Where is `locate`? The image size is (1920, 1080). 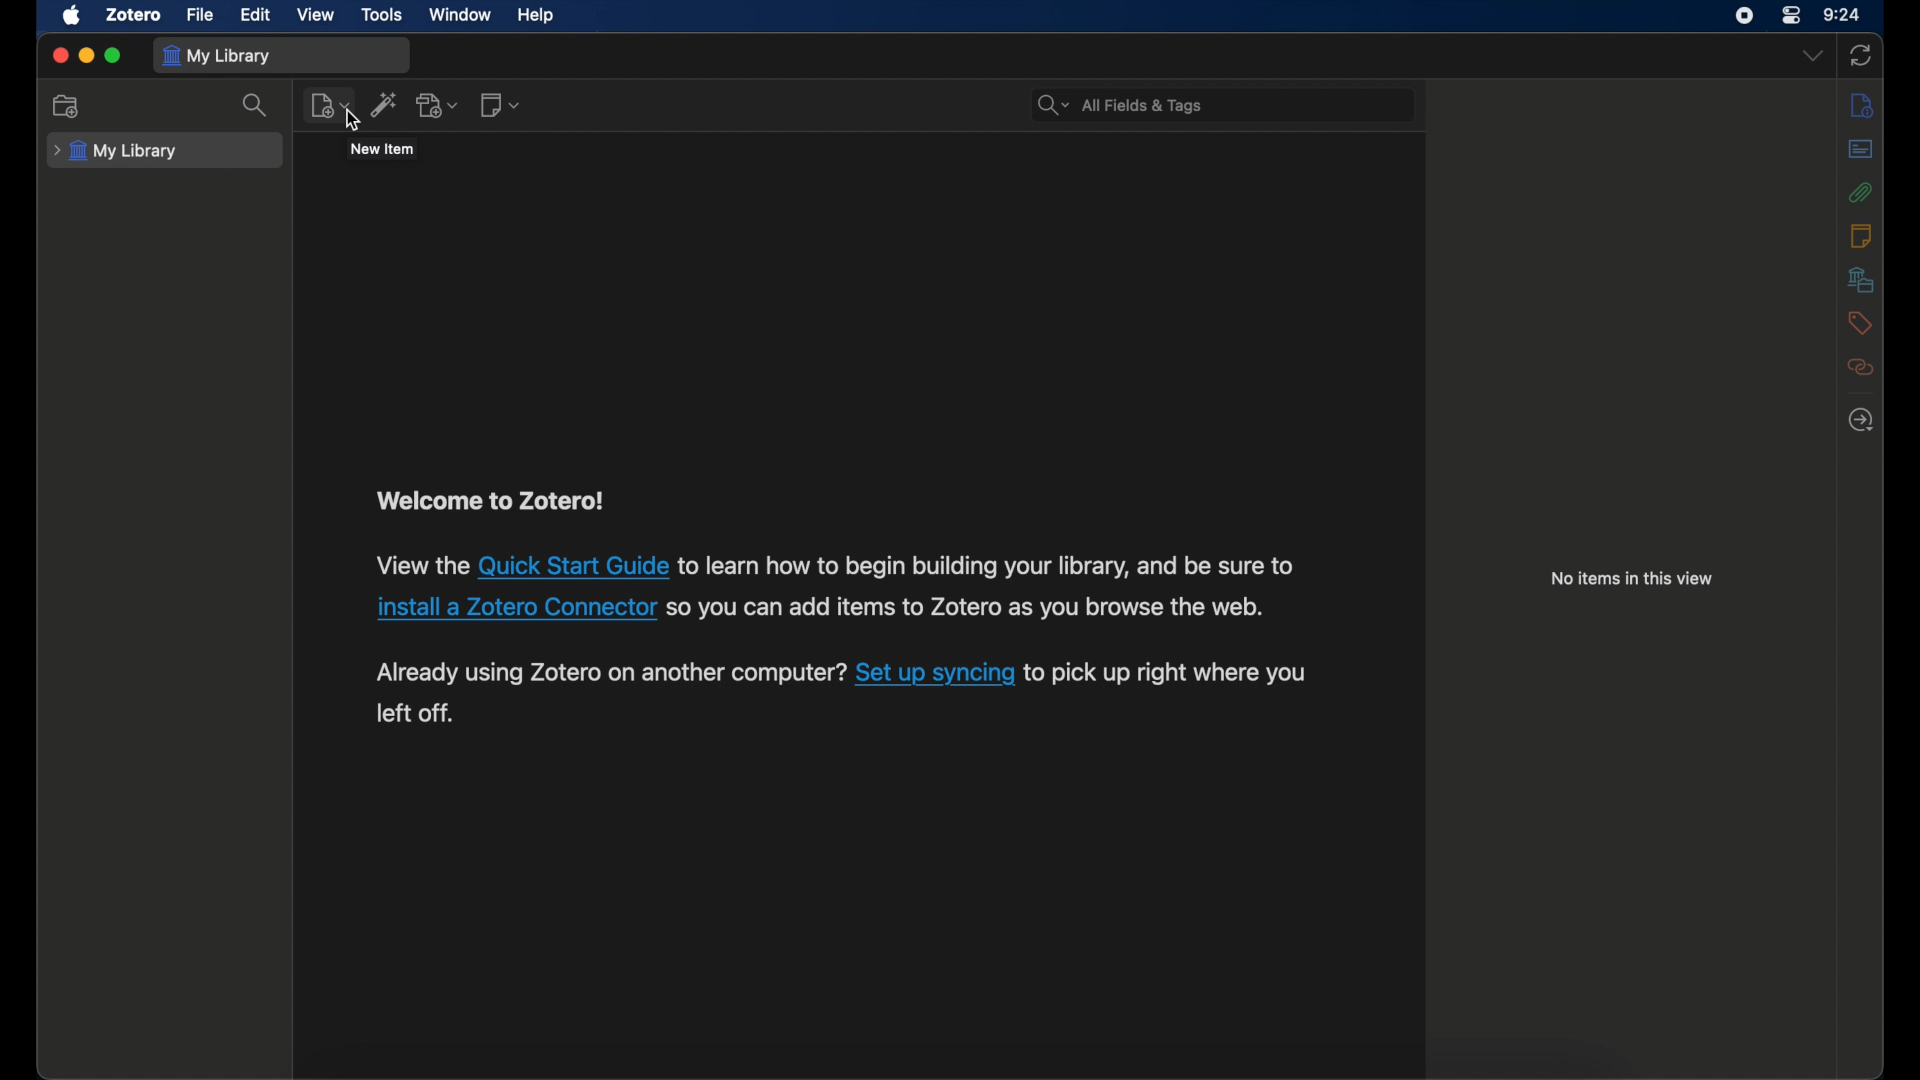
locate is located at coordinates (1861, 421).